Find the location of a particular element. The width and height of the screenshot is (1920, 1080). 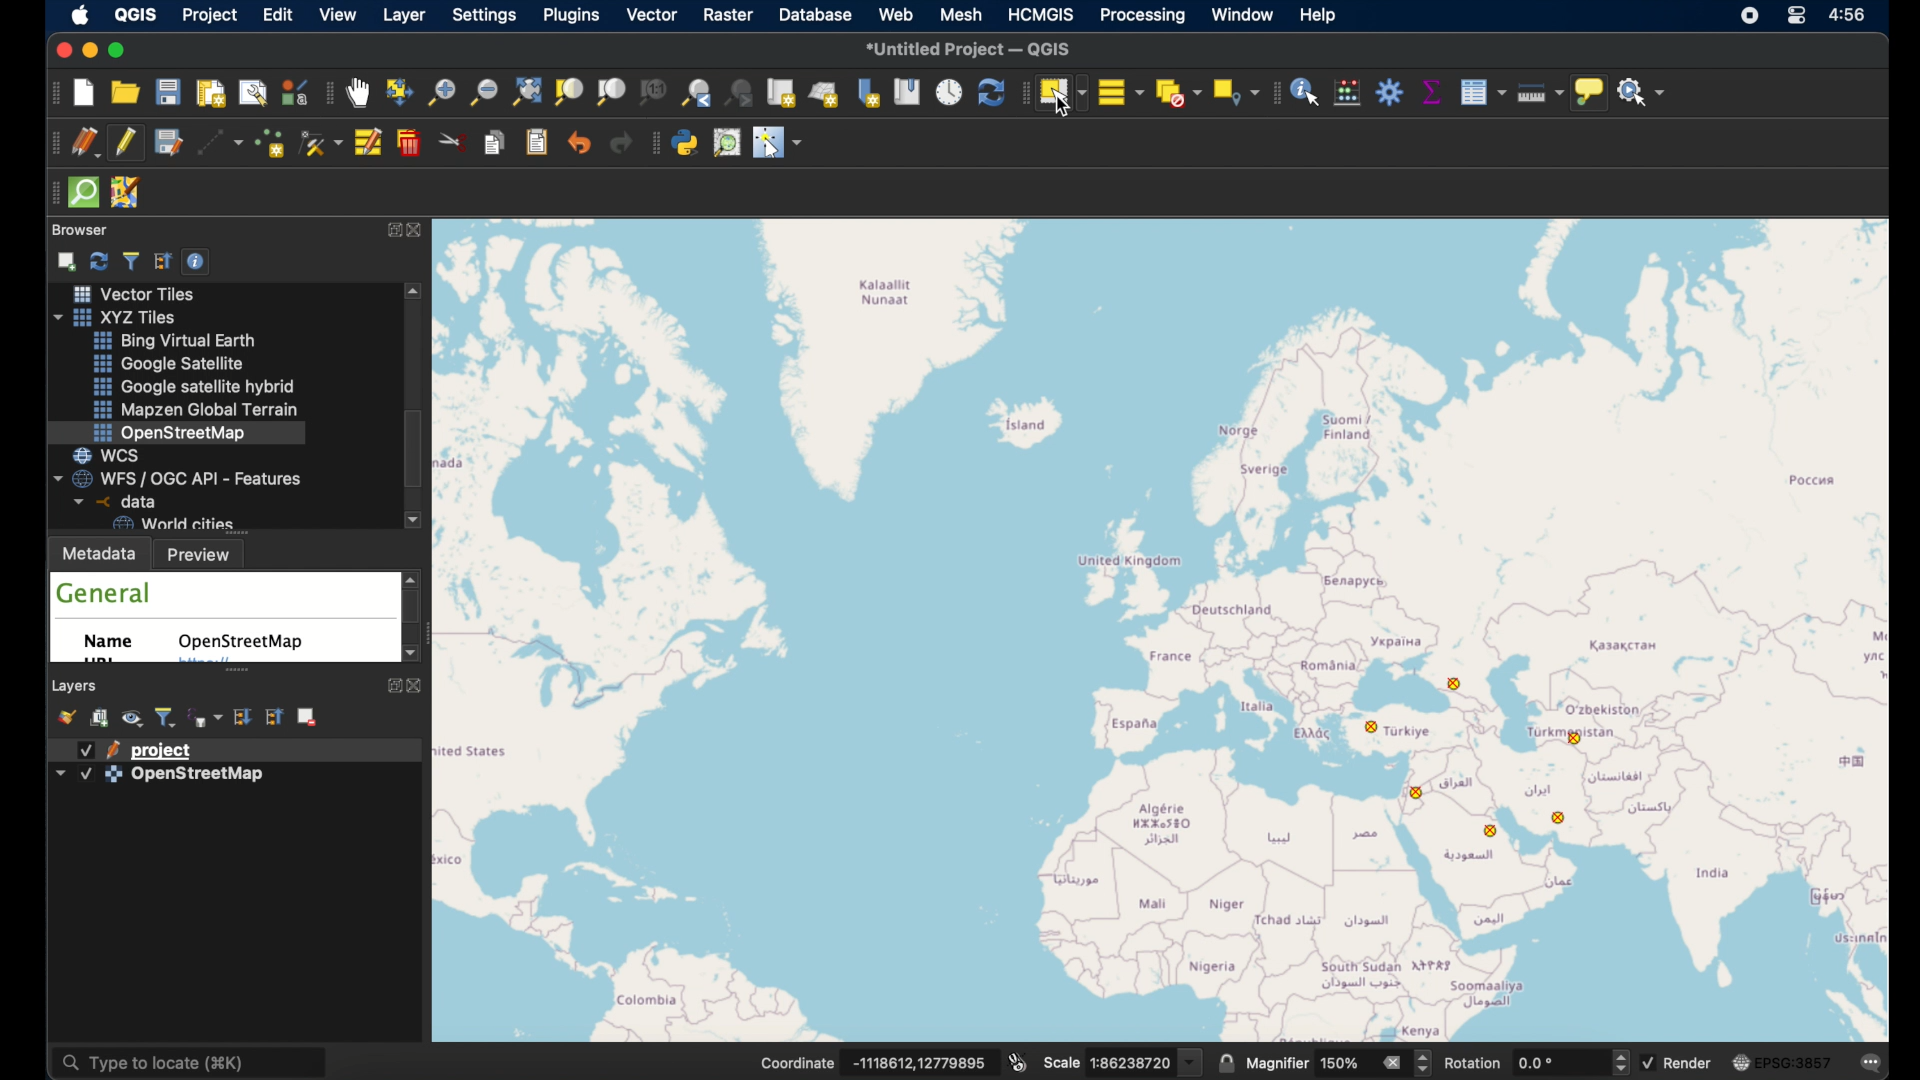

name is located at coordinates (115, 645).